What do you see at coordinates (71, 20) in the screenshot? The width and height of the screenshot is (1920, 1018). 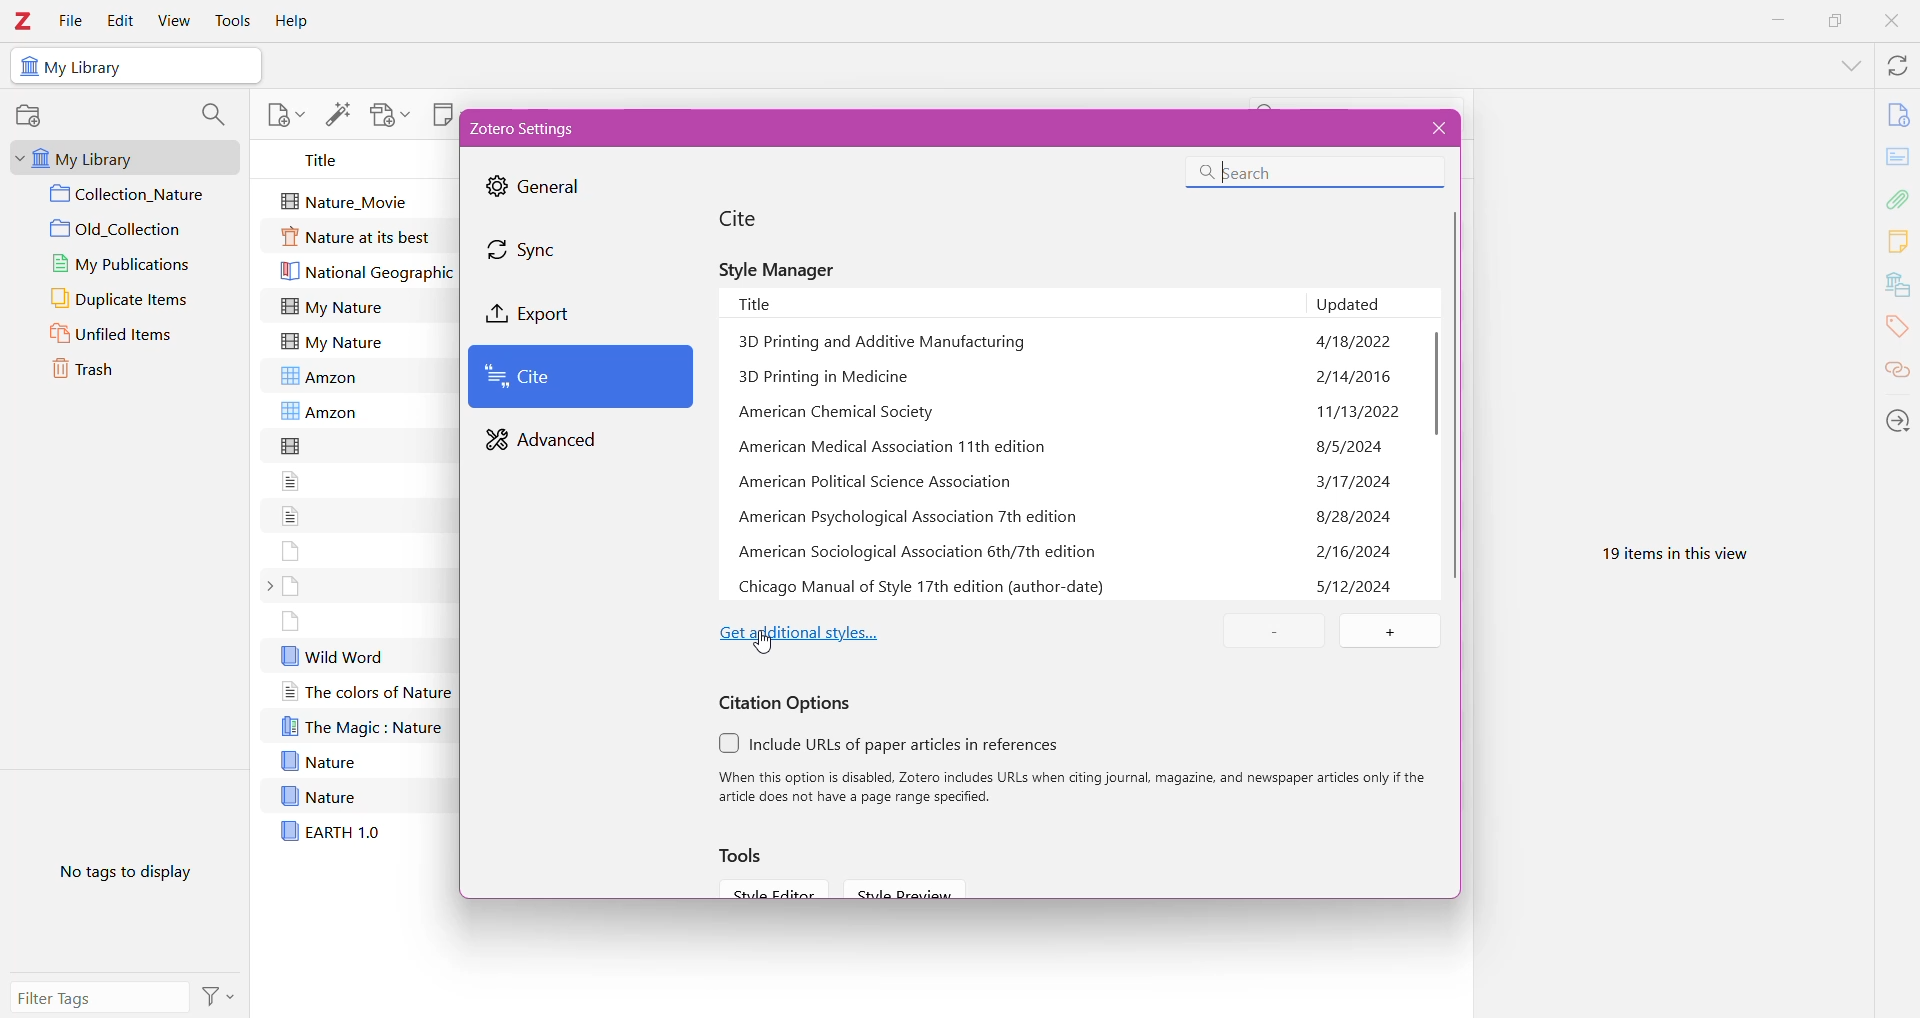 I see `File` at bounding box center [71, 20].